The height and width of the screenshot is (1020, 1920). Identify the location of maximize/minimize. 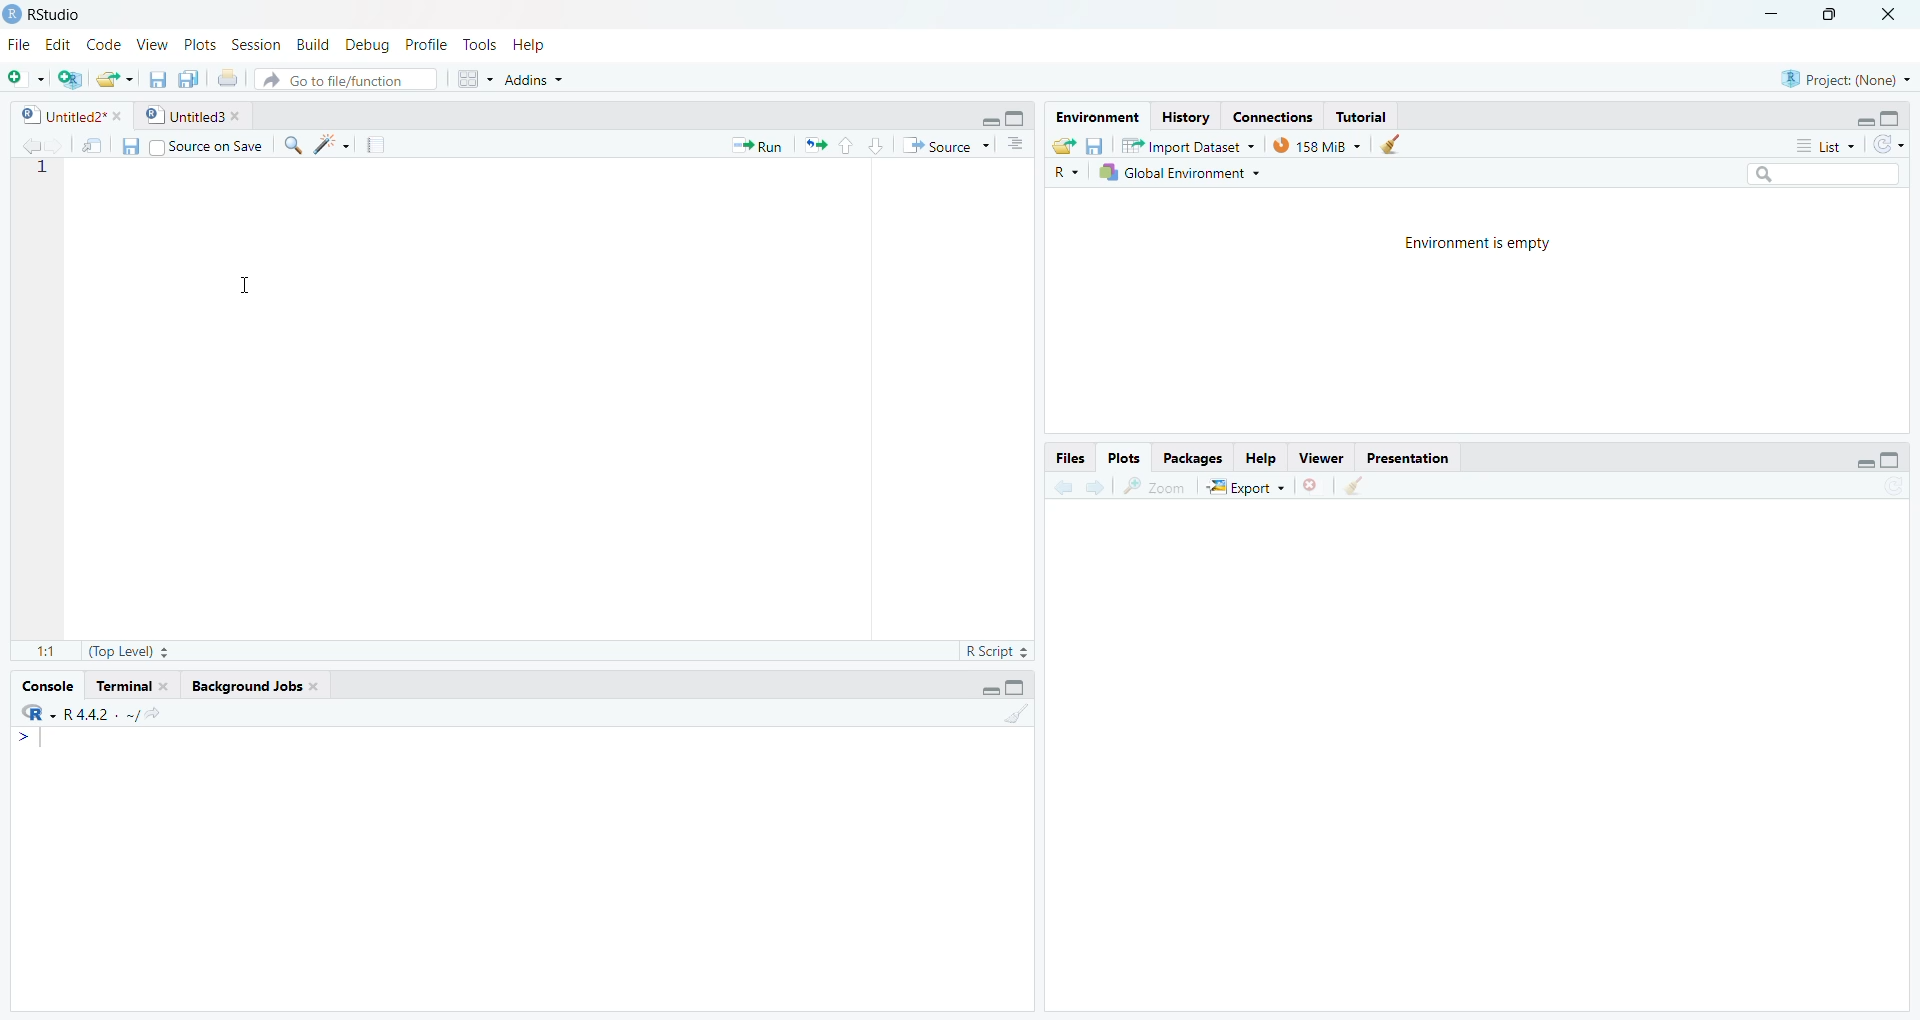
(1013, 683).